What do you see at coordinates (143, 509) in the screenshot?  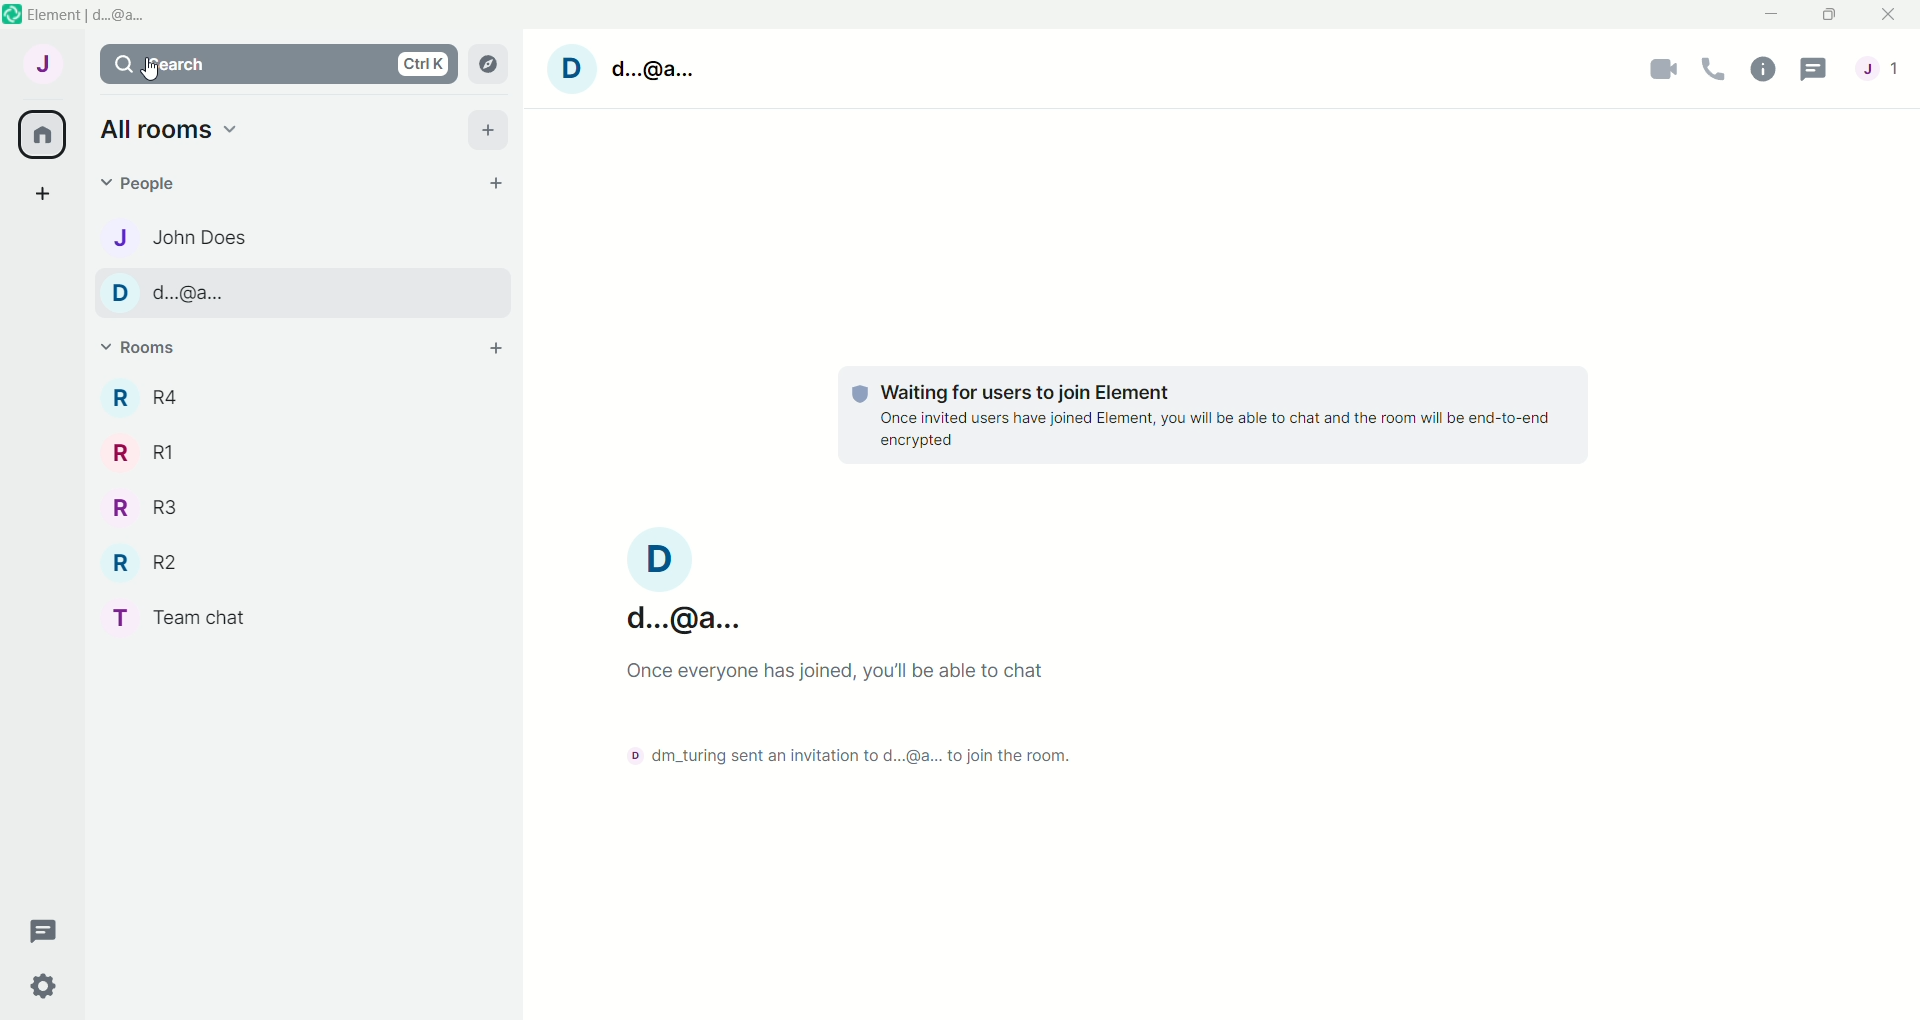 I see `3` at bounding box center [143, 509].